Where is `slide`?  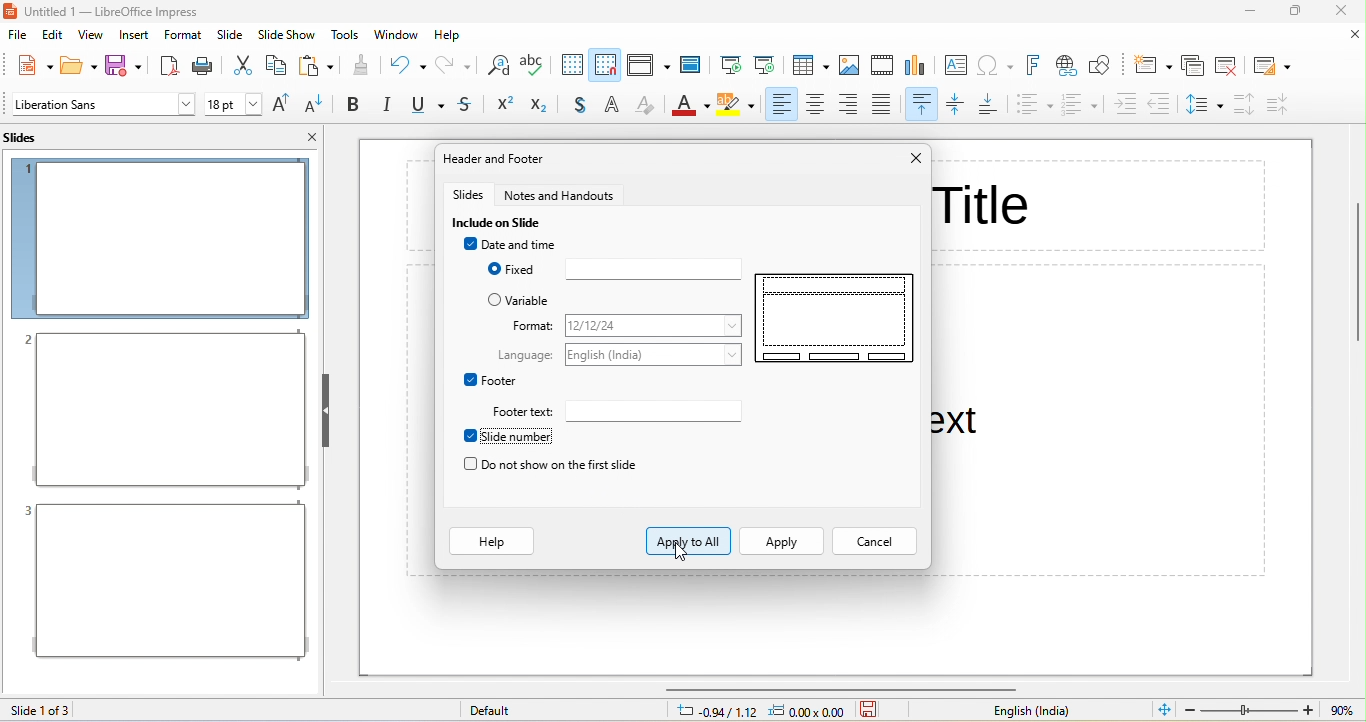 slide is located at coordinates (835, 317).